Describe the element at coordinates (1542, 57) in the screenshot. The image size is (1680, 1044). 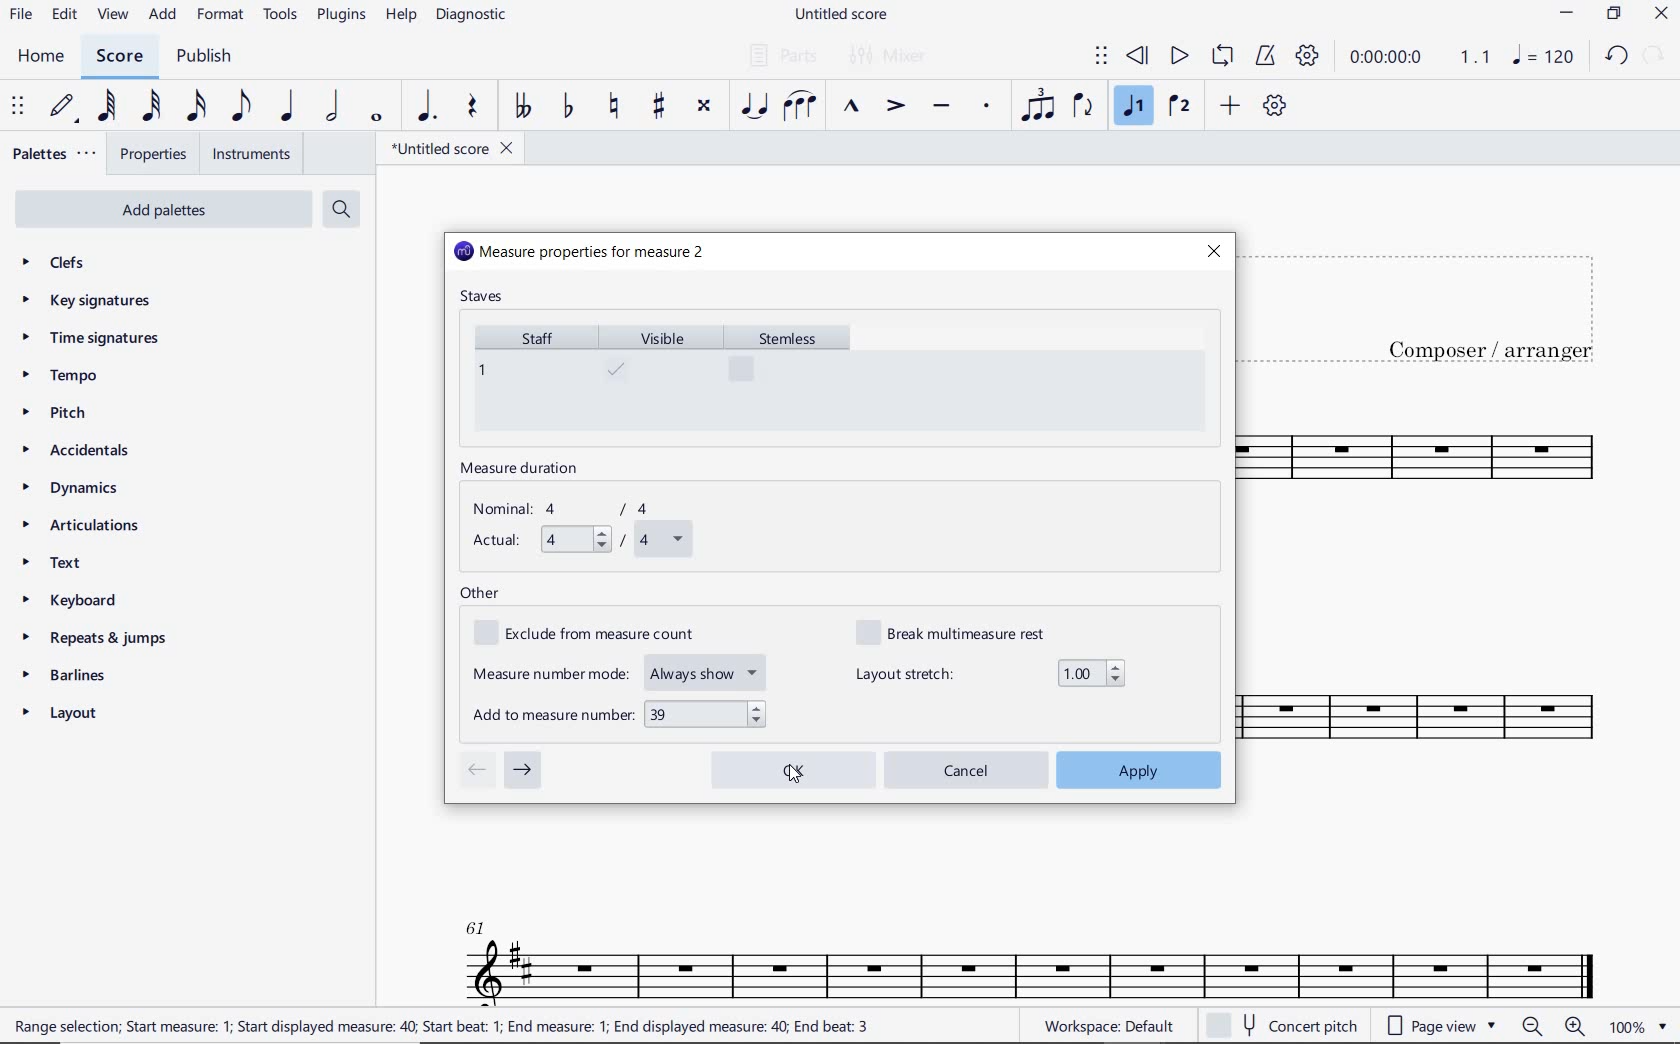
I see `NOTE` at that location.